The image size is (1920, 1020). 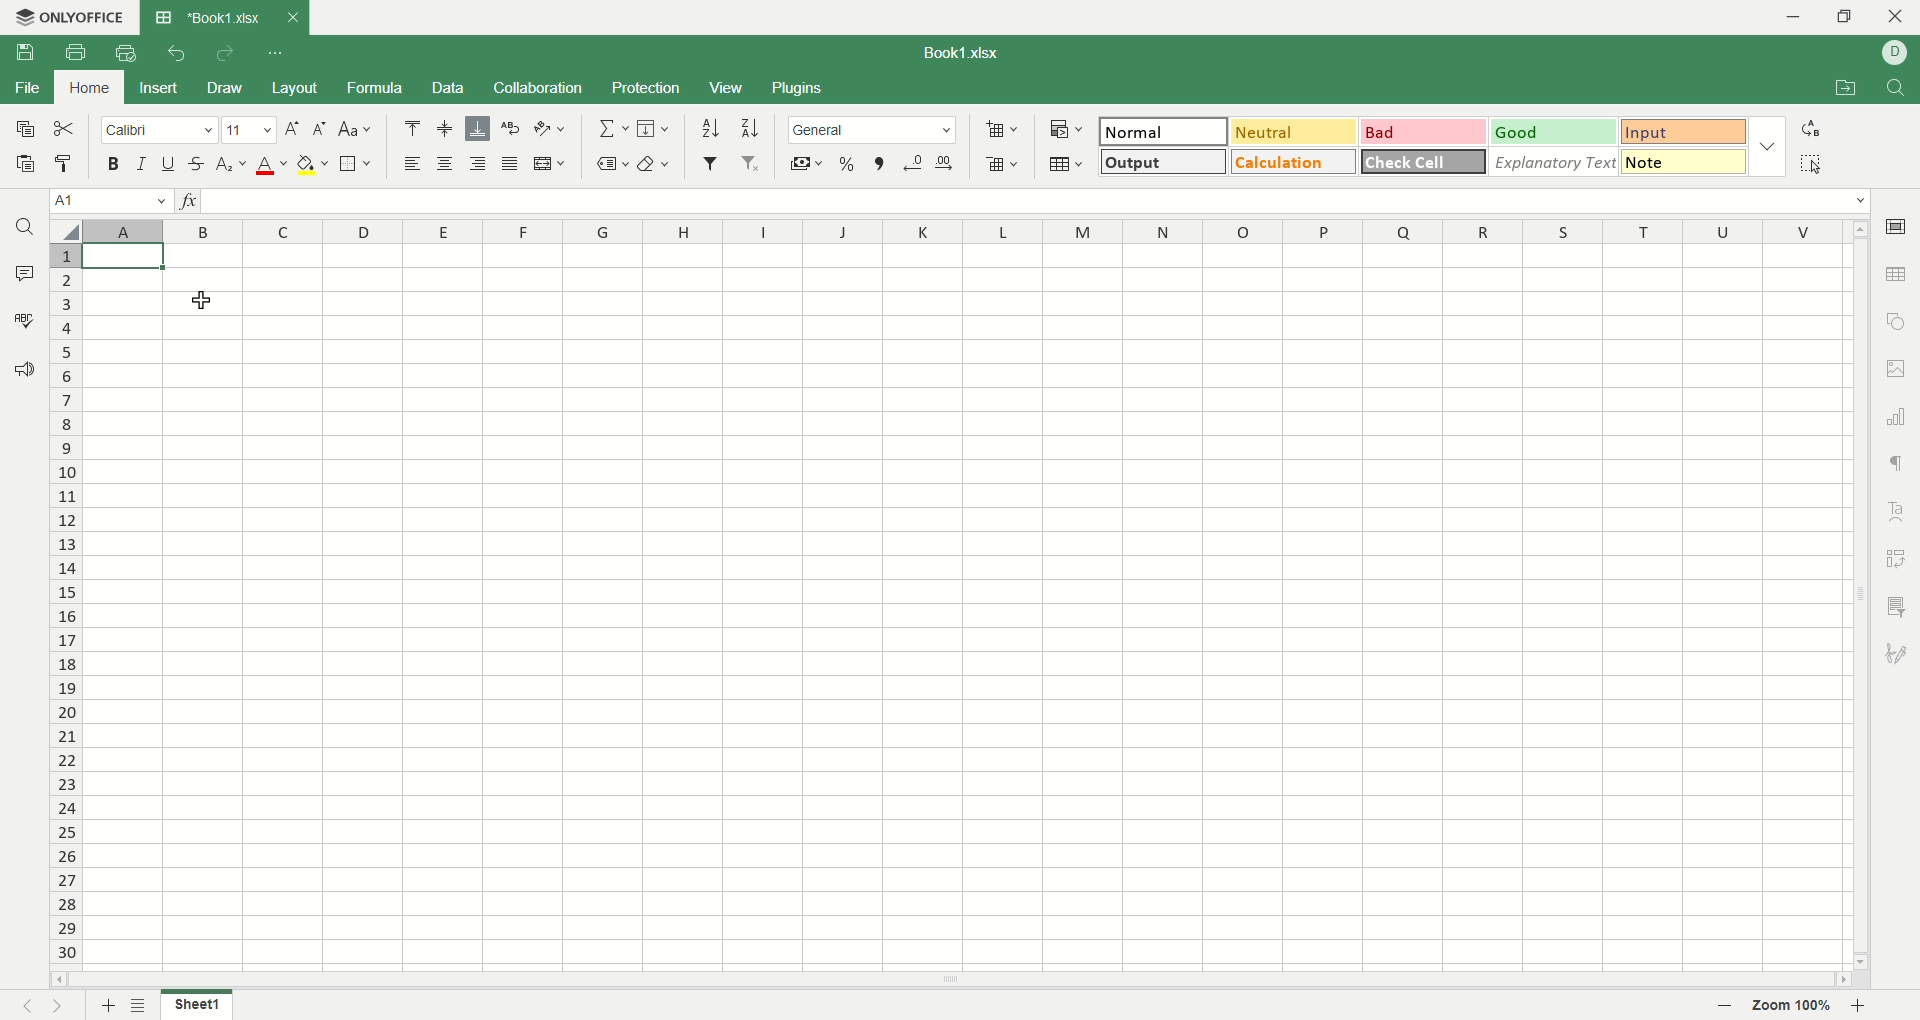 What do you see at coordinates (1850, 20) in the screenshot?
I see `maximize` at bounding box center [1850, 20].